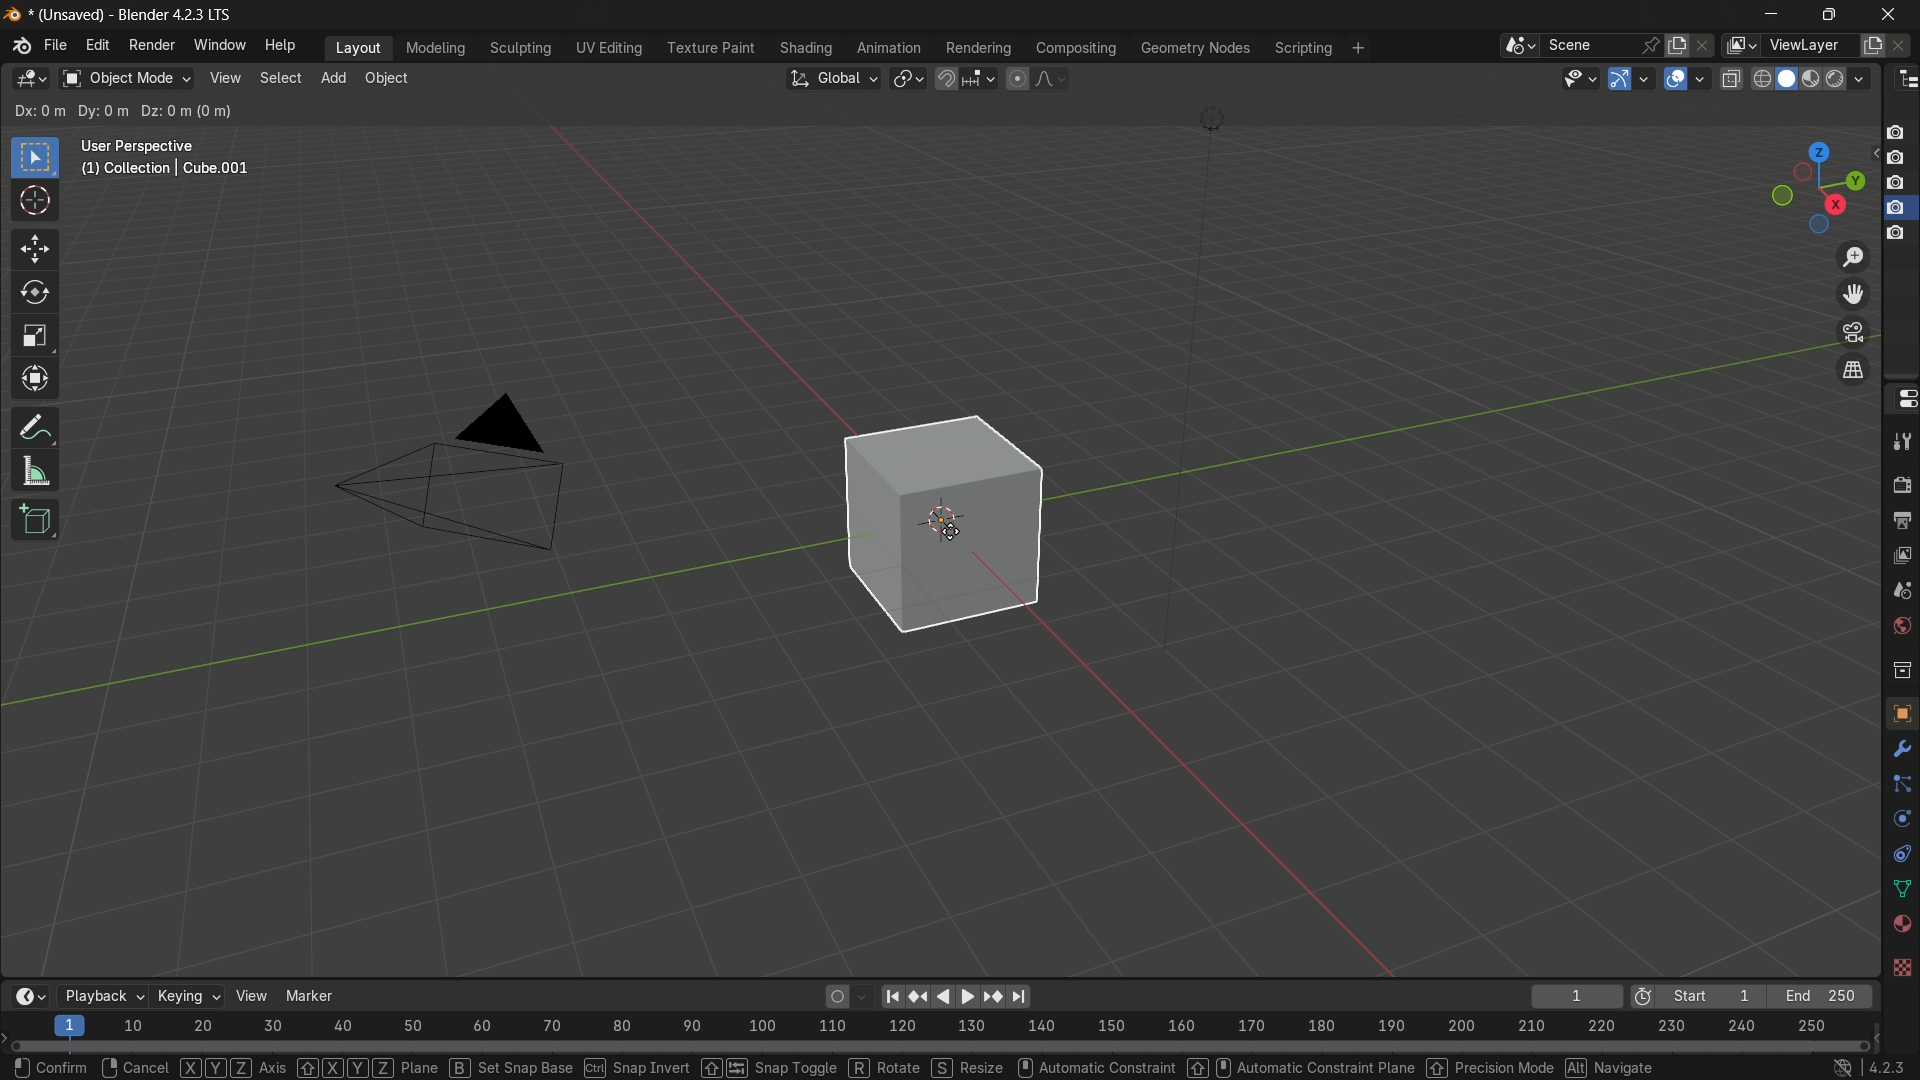  Describe the element at coordinates (1831, 111) in the screenshot. I see `options menu` at that location.